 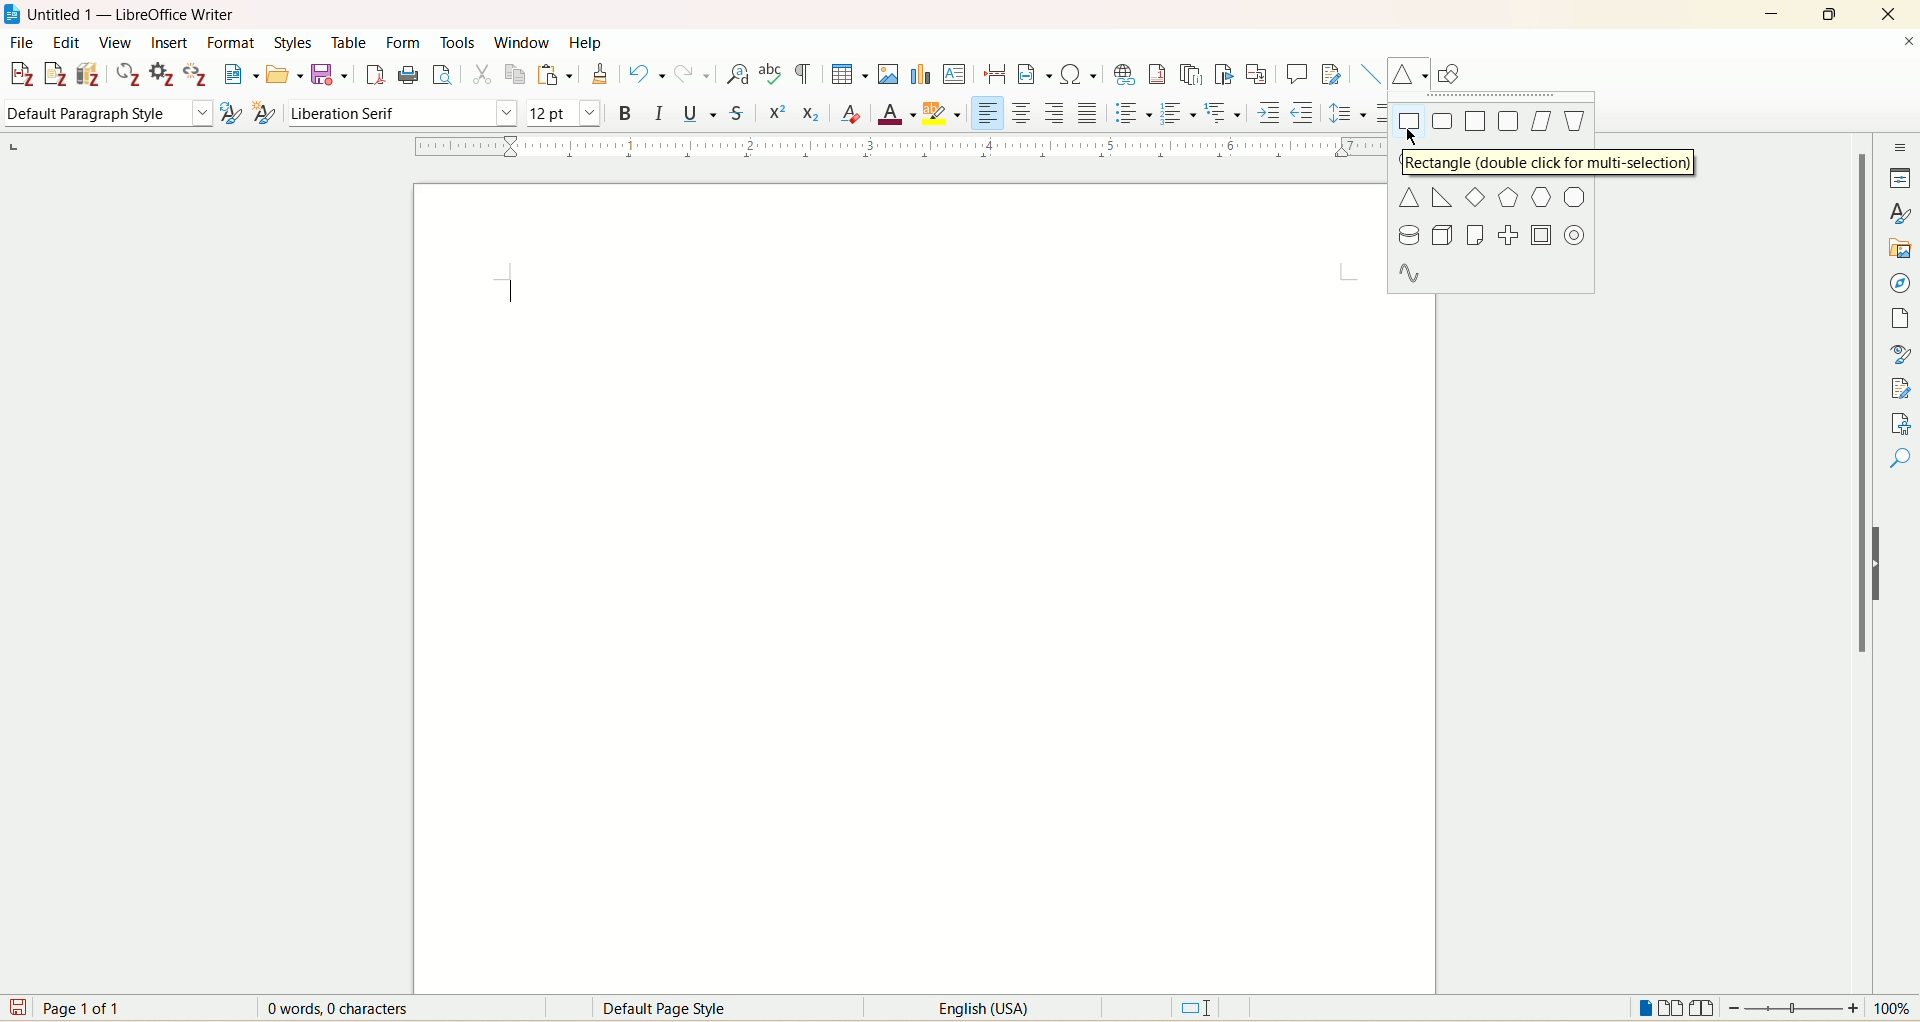 What do you see at coordinates (969, 1008) in the screenshot?
I see `English(USA)` at bounding box center [969, 1008].